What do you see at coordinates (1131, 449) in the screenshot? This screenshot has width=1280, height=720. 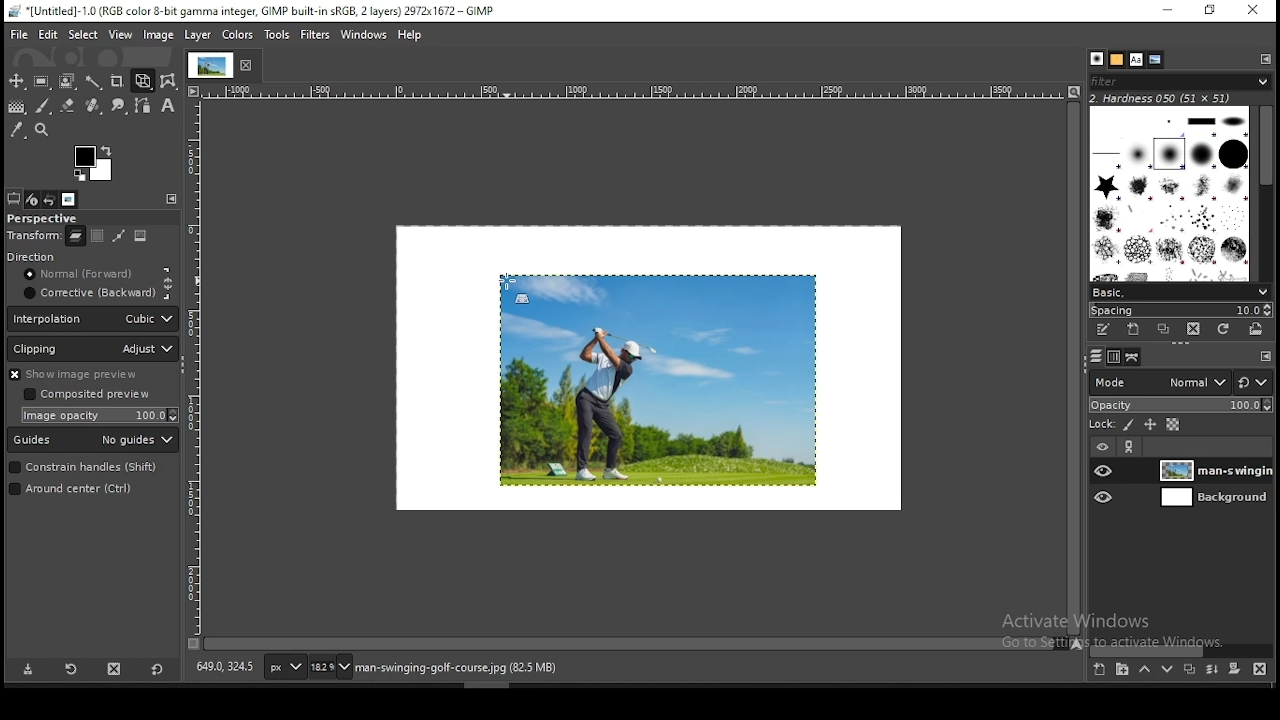 I see `link` at bounding box center [1131, 449].